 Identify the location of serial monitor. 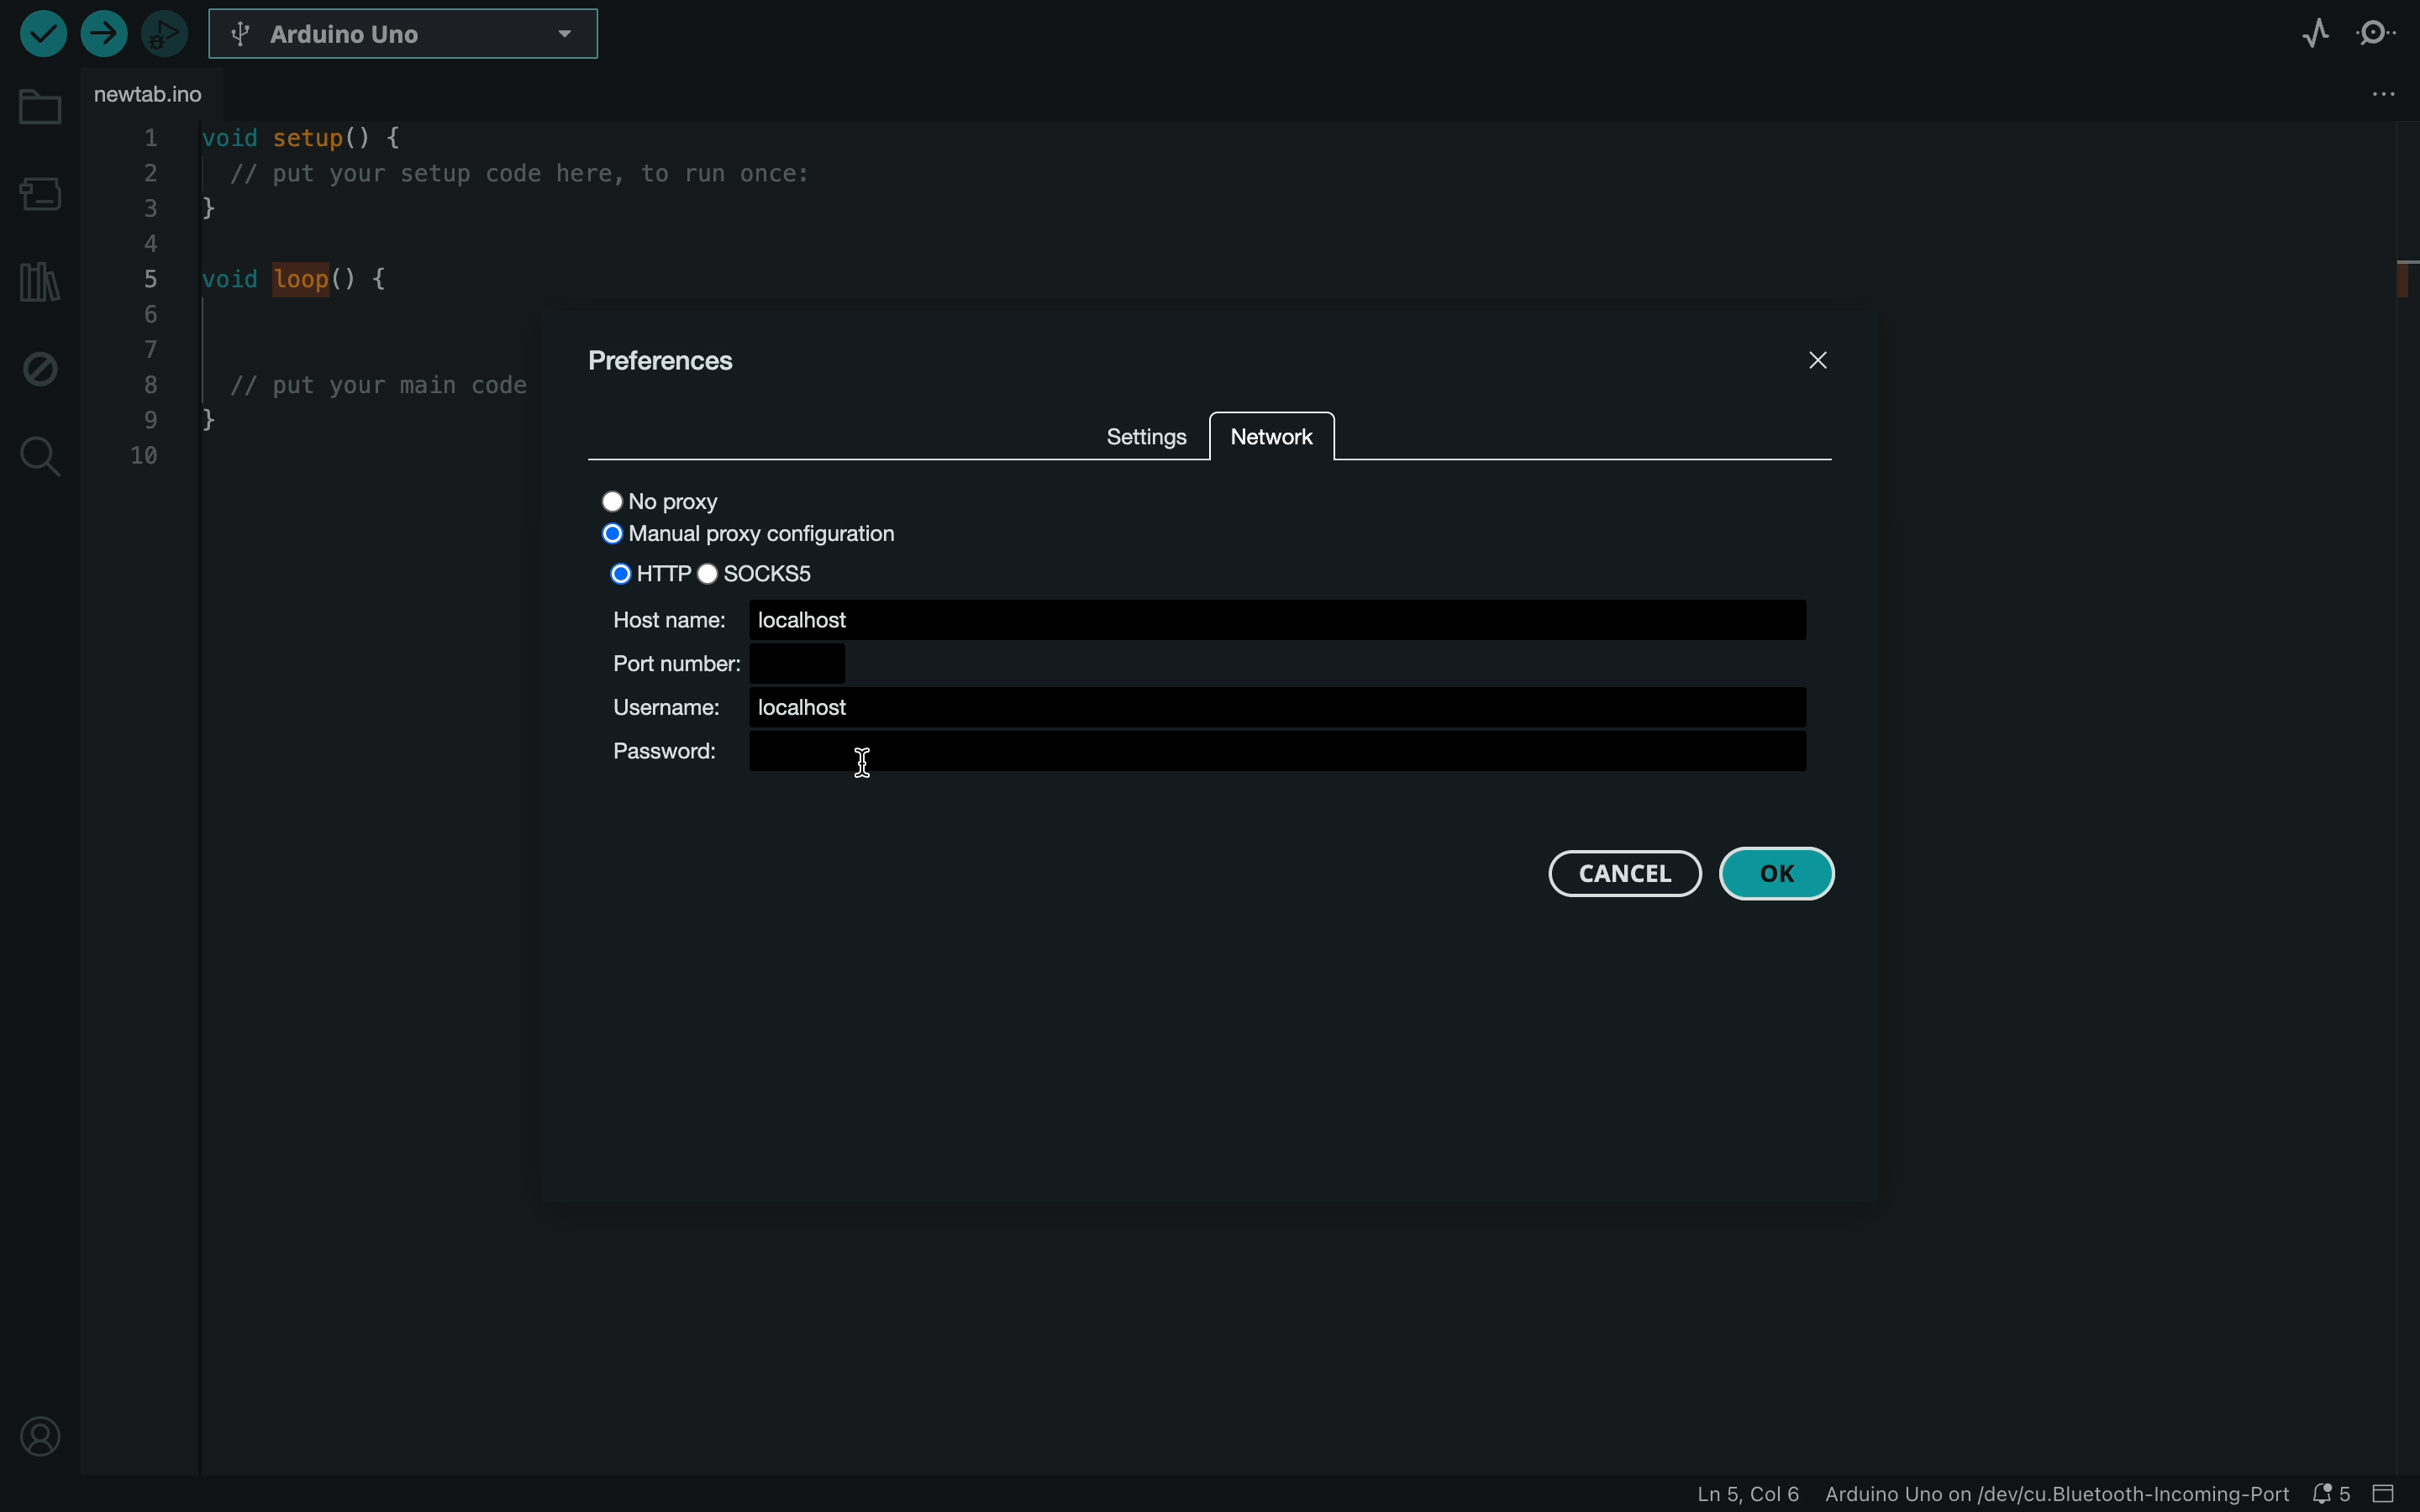
(2377, 31).